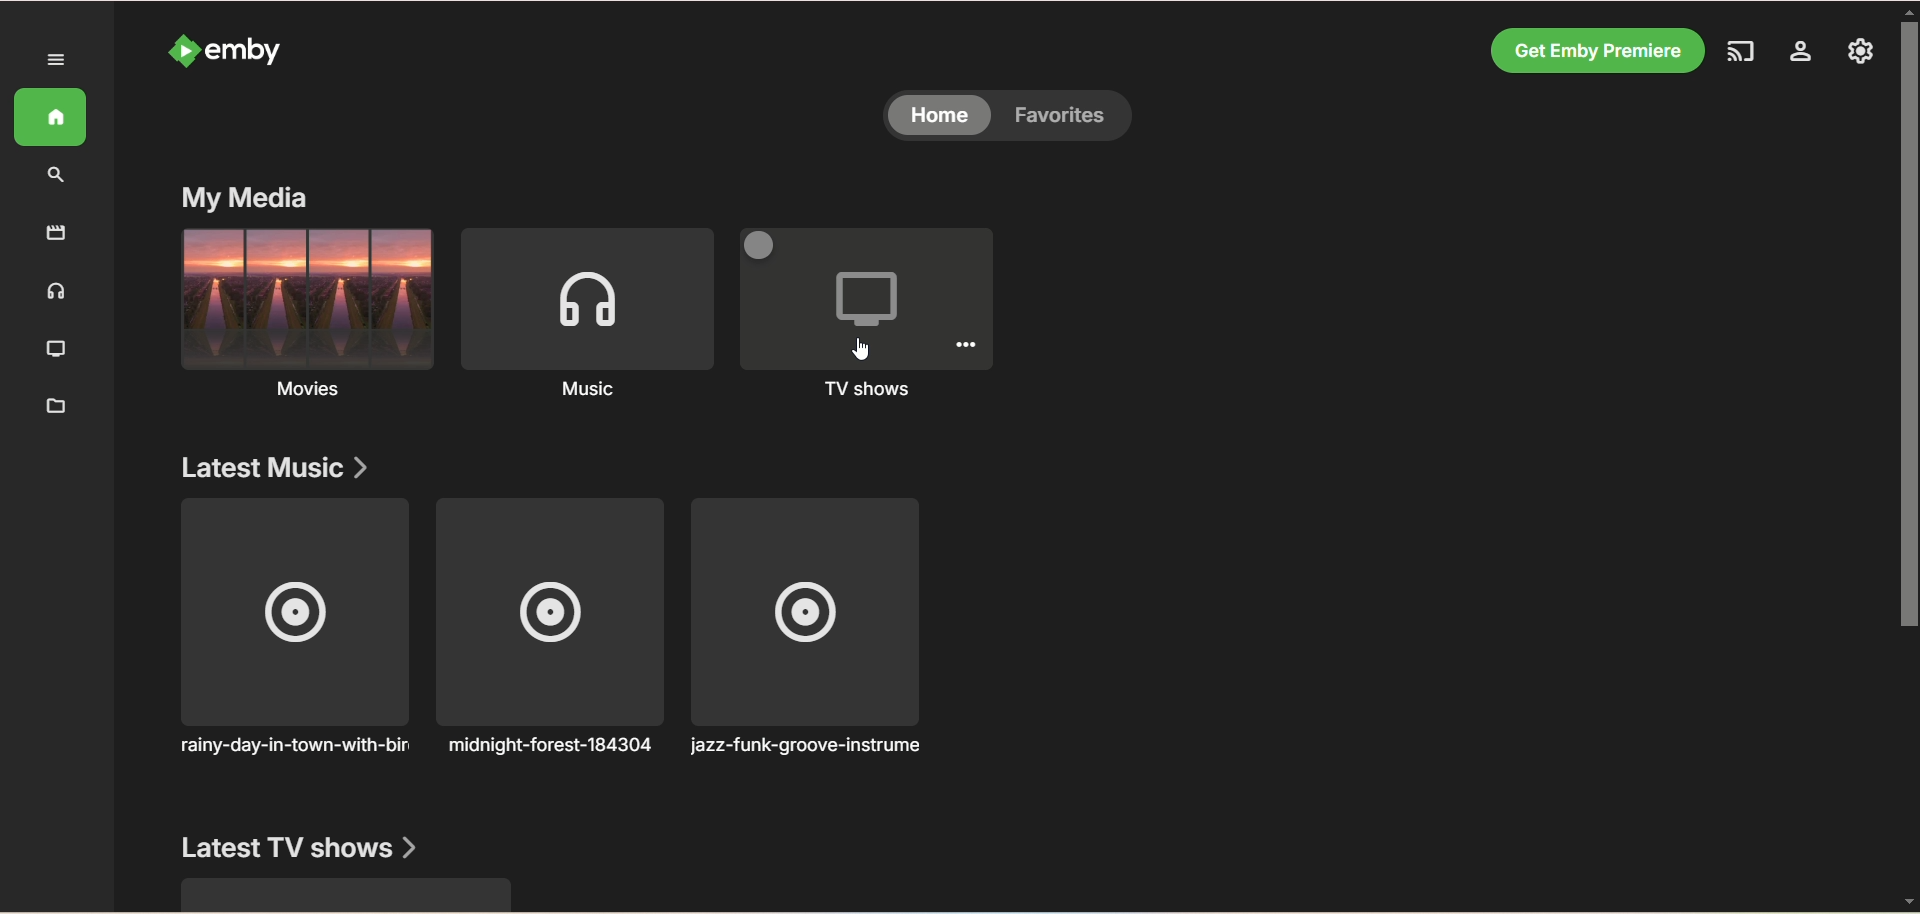 This screenshot has width=1920, height=914. I want to click on home, so click(940, 117).